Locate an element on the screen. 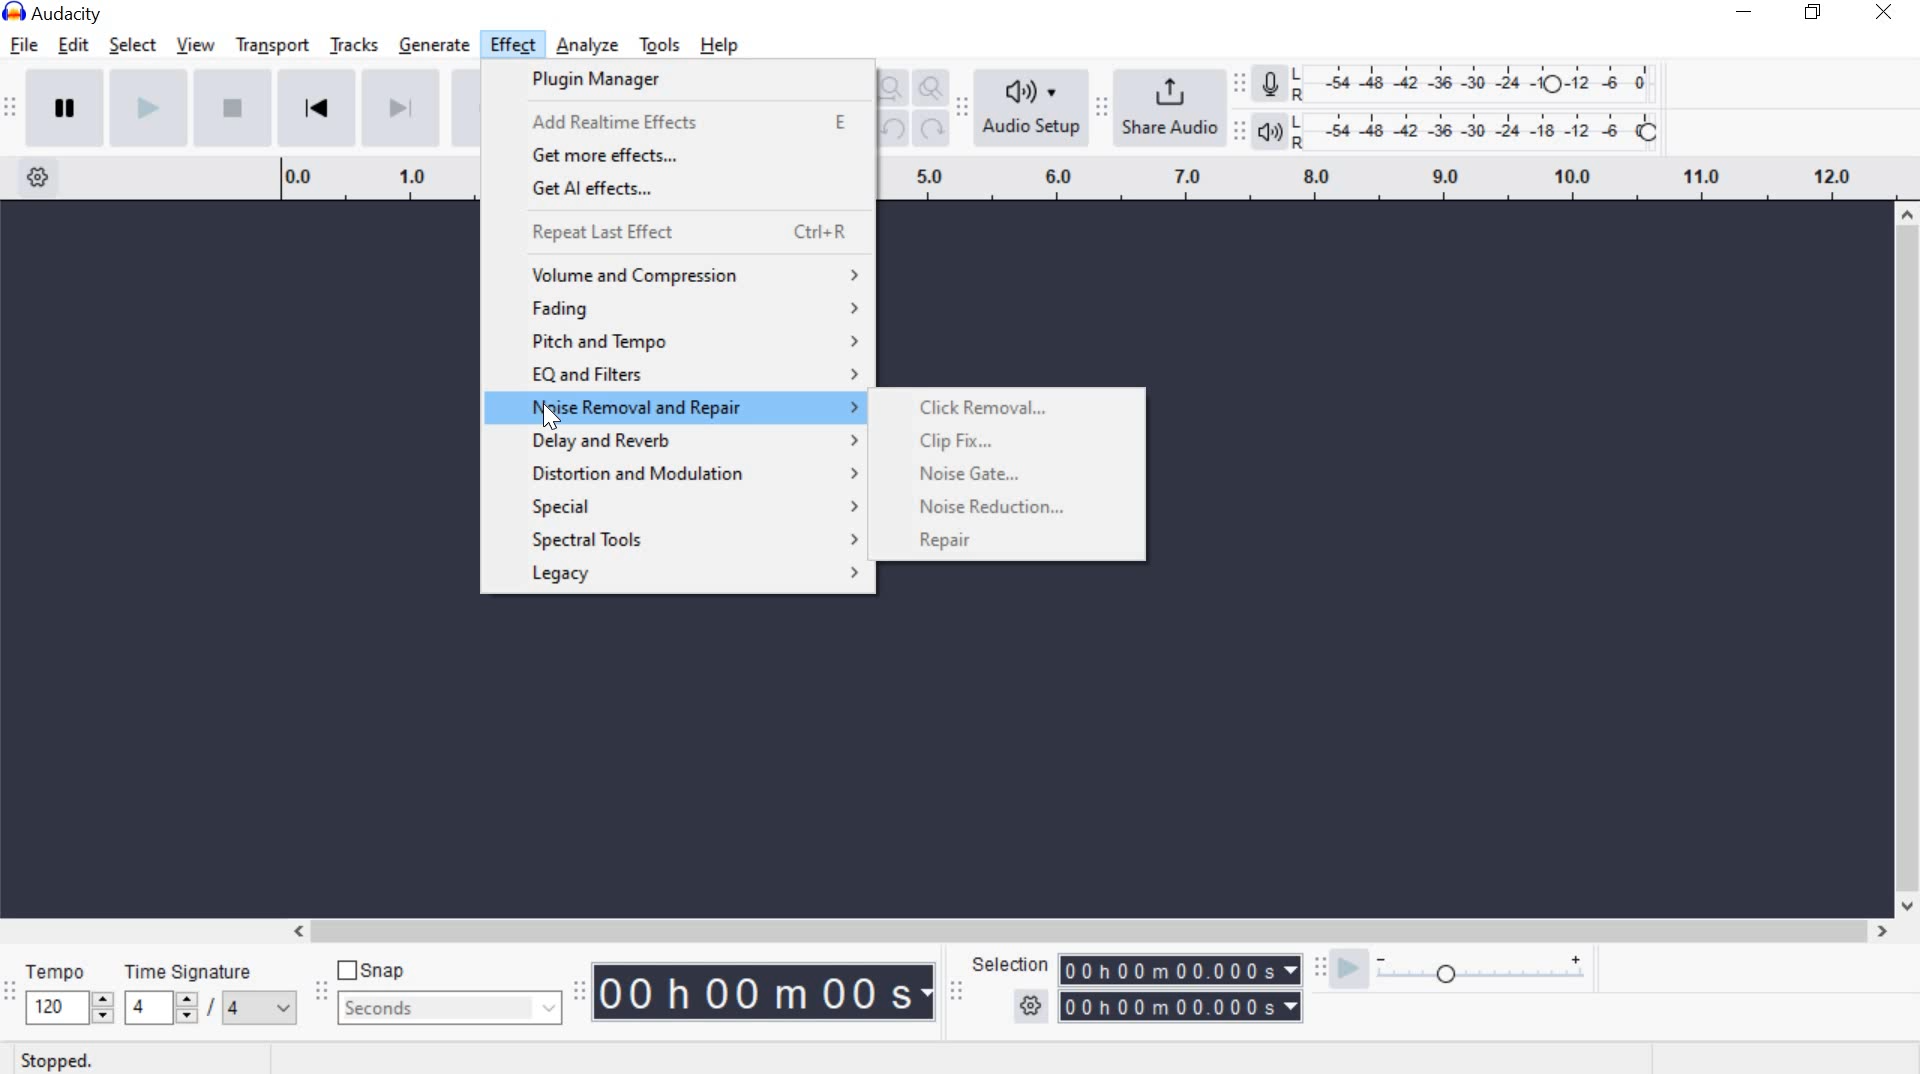 This screenshot has width=1920, height=1074. distortion and modulation is located at coordinates (690, 474).